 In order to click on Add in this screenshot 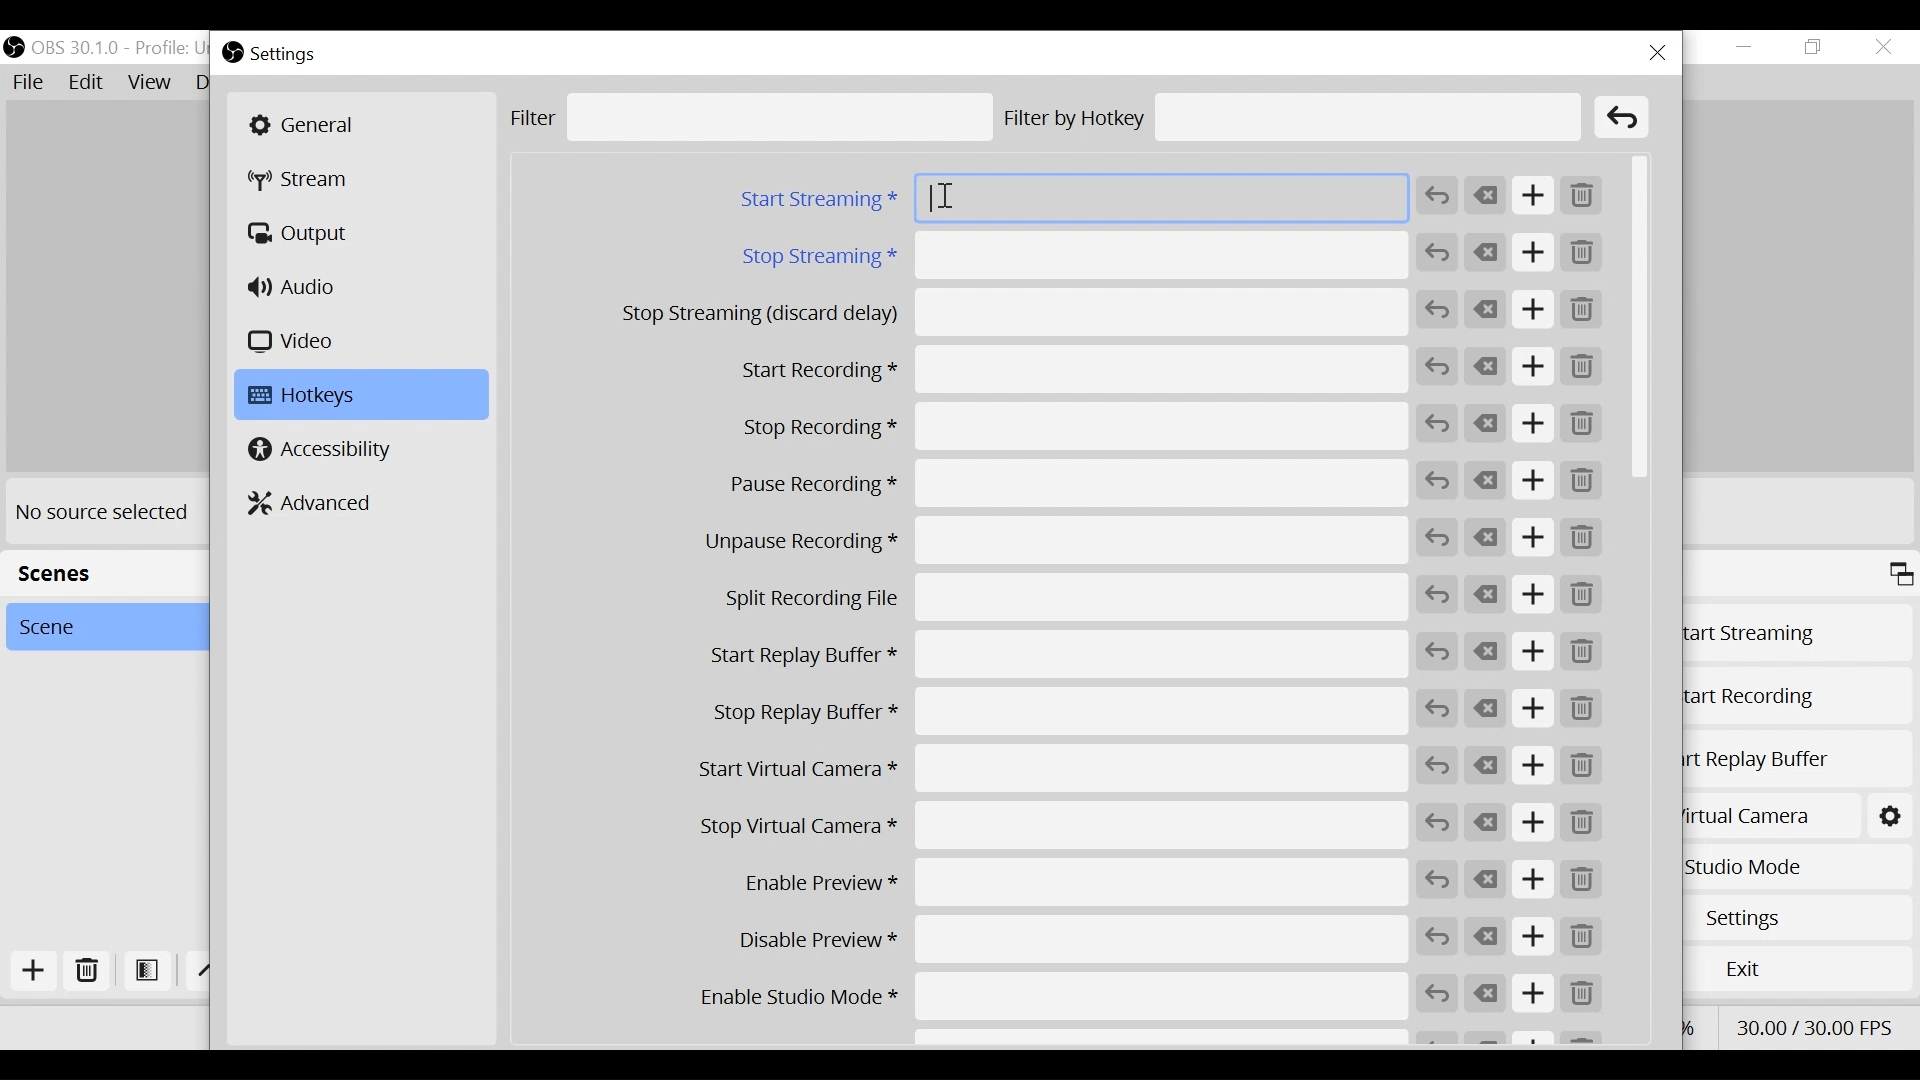, I will do `click(1533, 424)`.